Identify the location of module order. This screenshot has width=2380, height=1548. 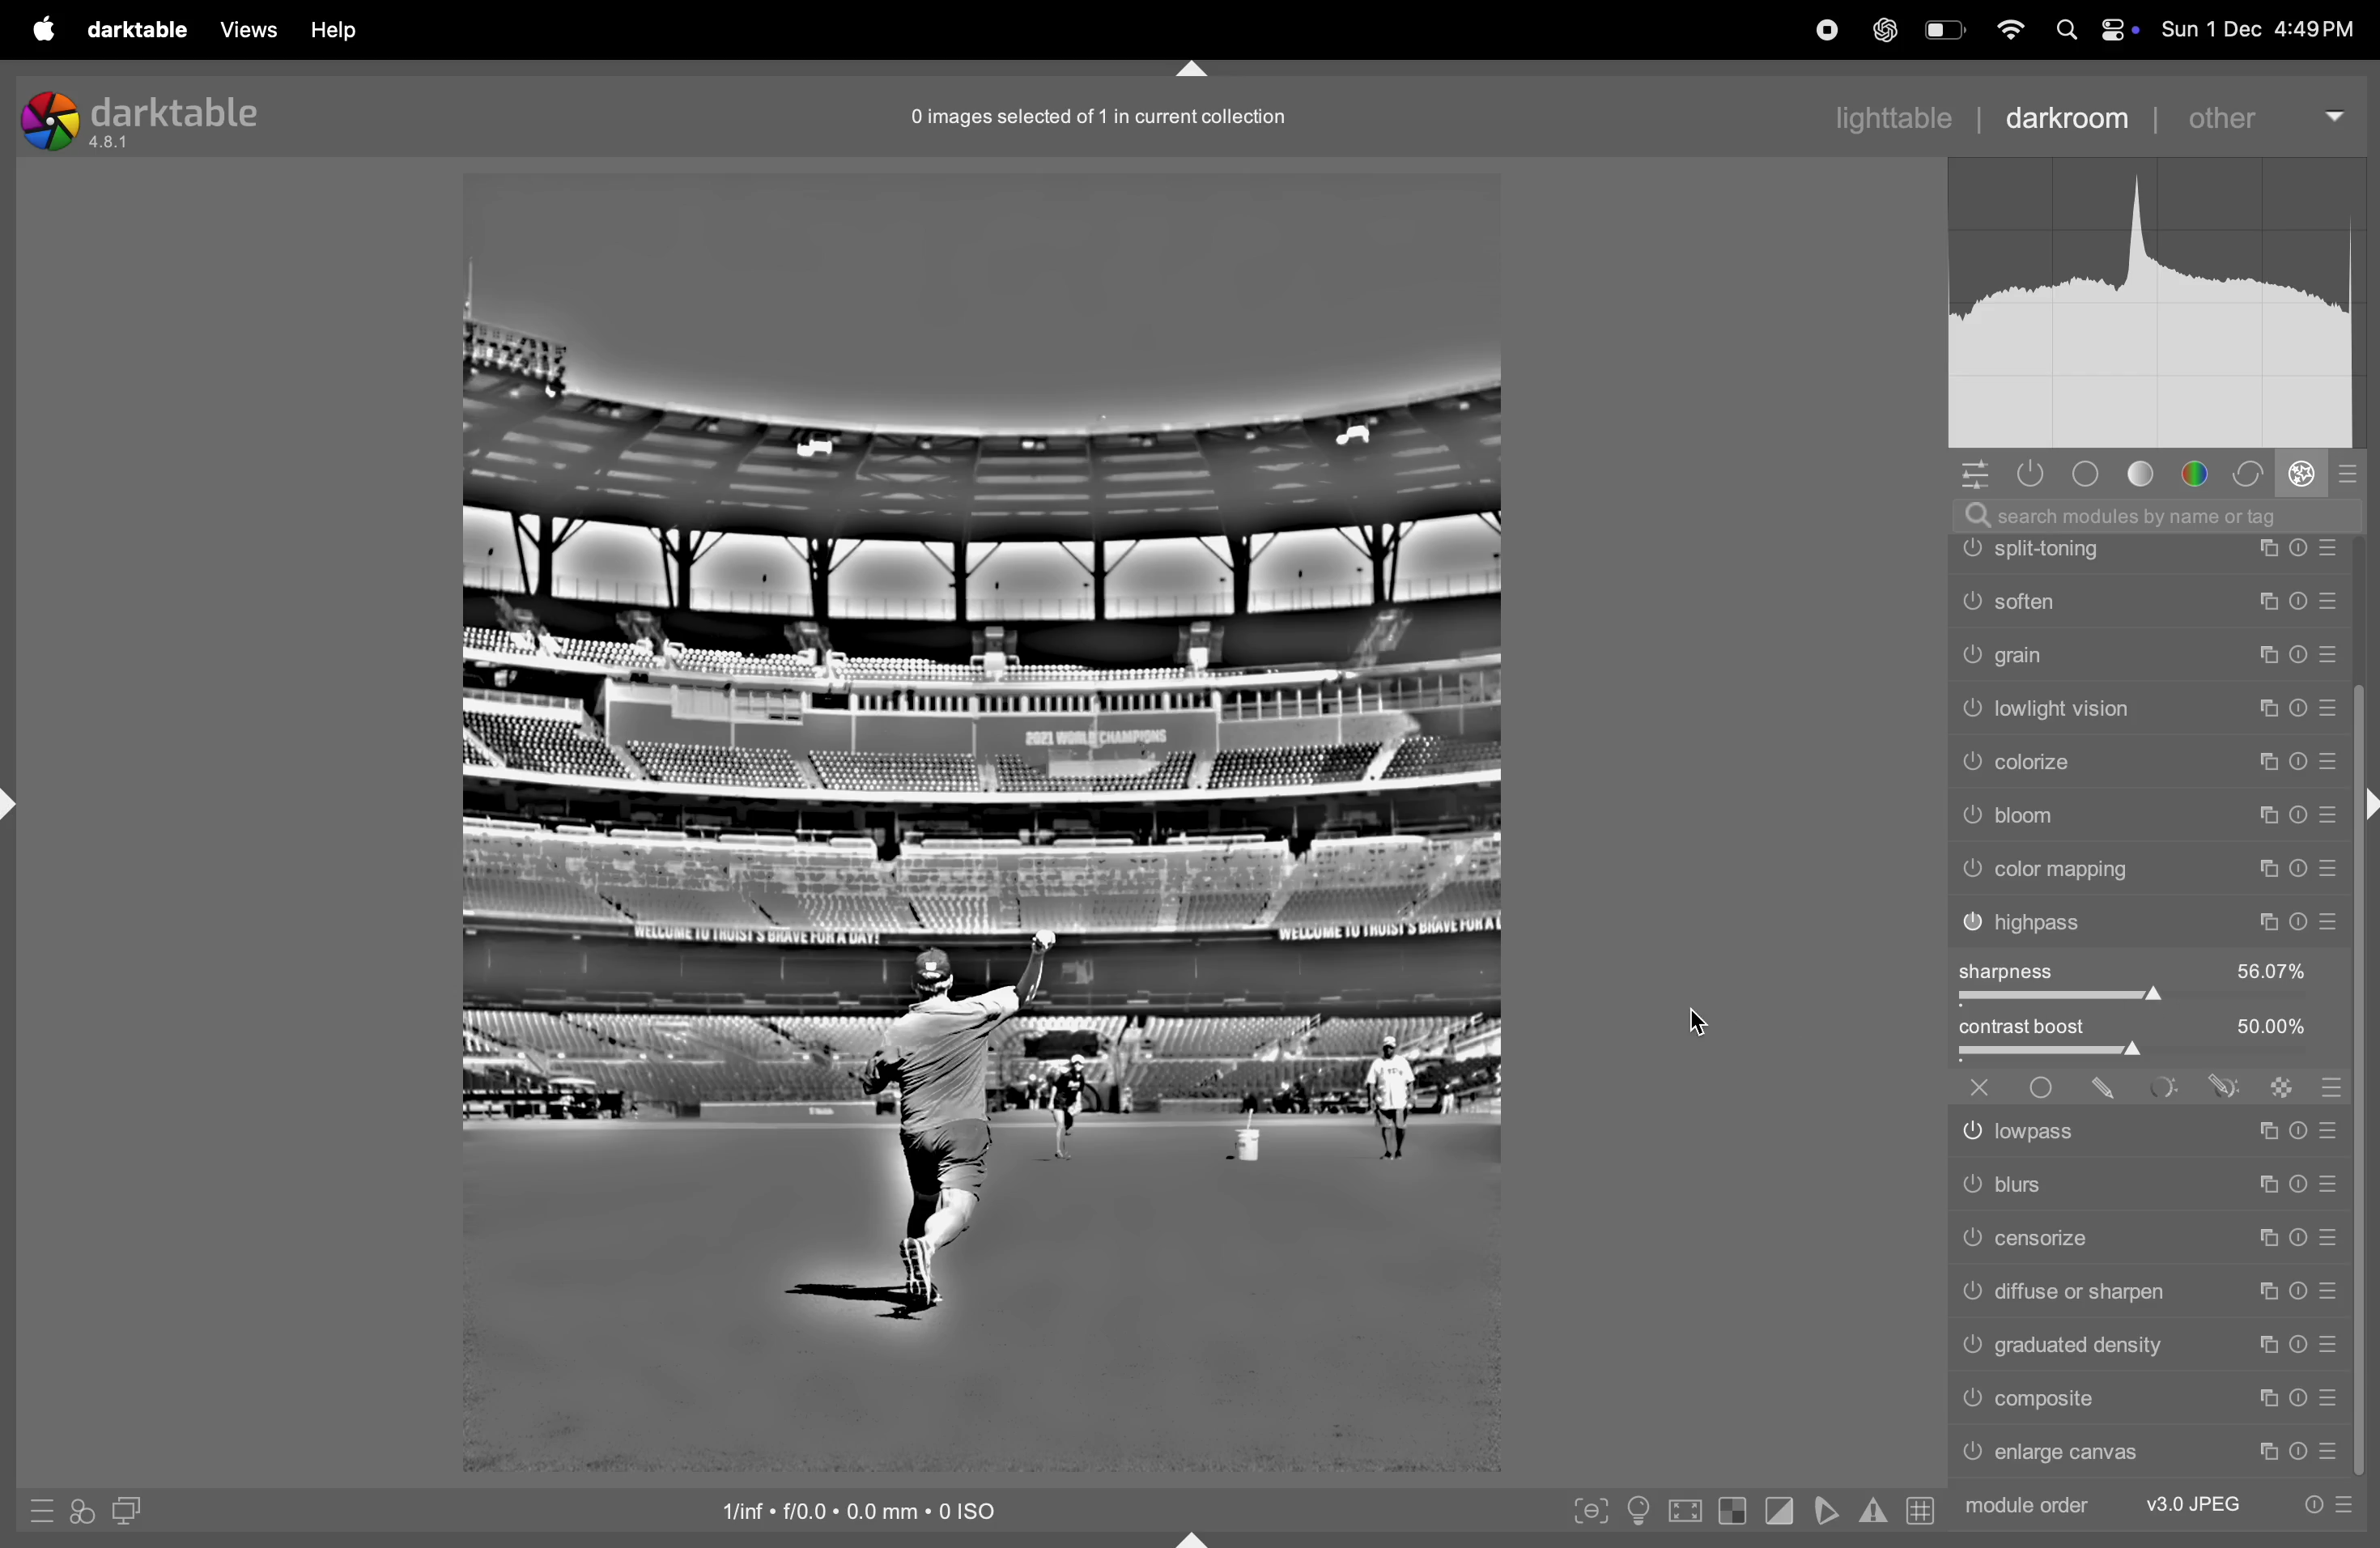
(2028, 1507).